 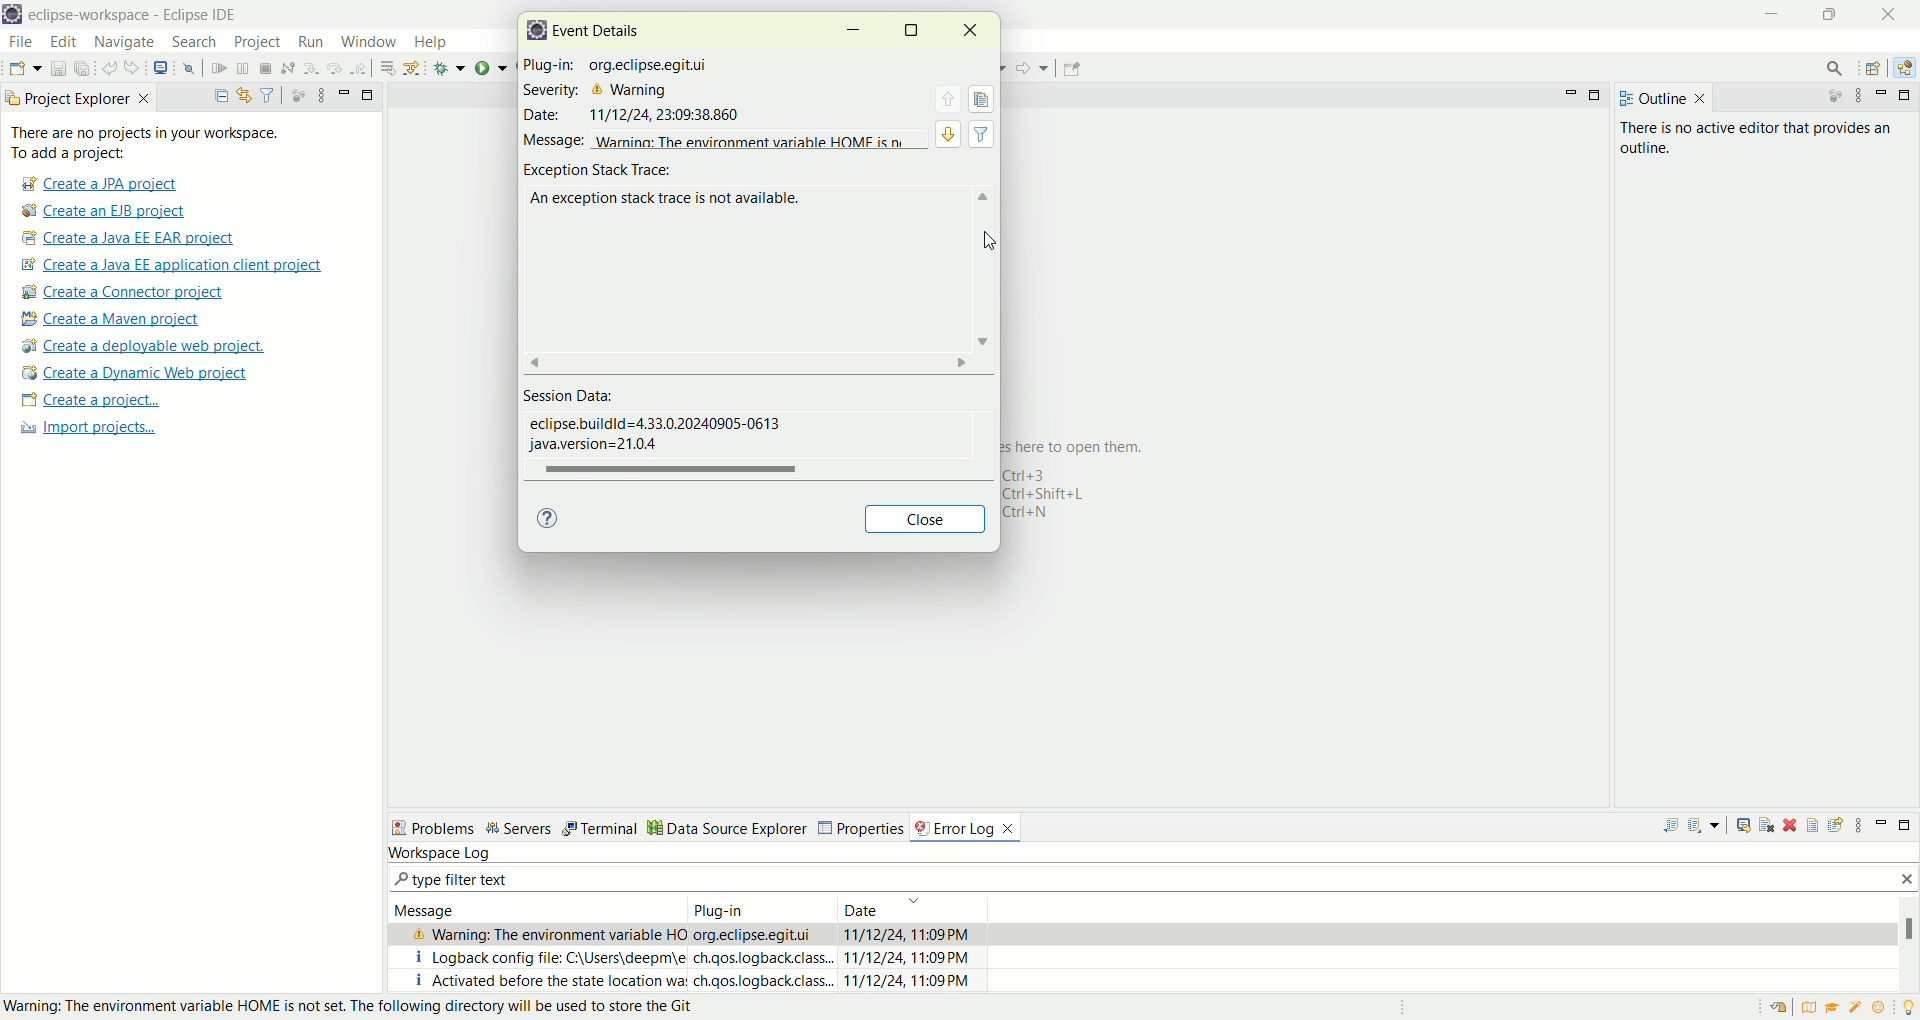 What do you see at coordinates (979, 98) in the screenshot?
I see `copy event details to clipboard` at bounding box center [979, 98].